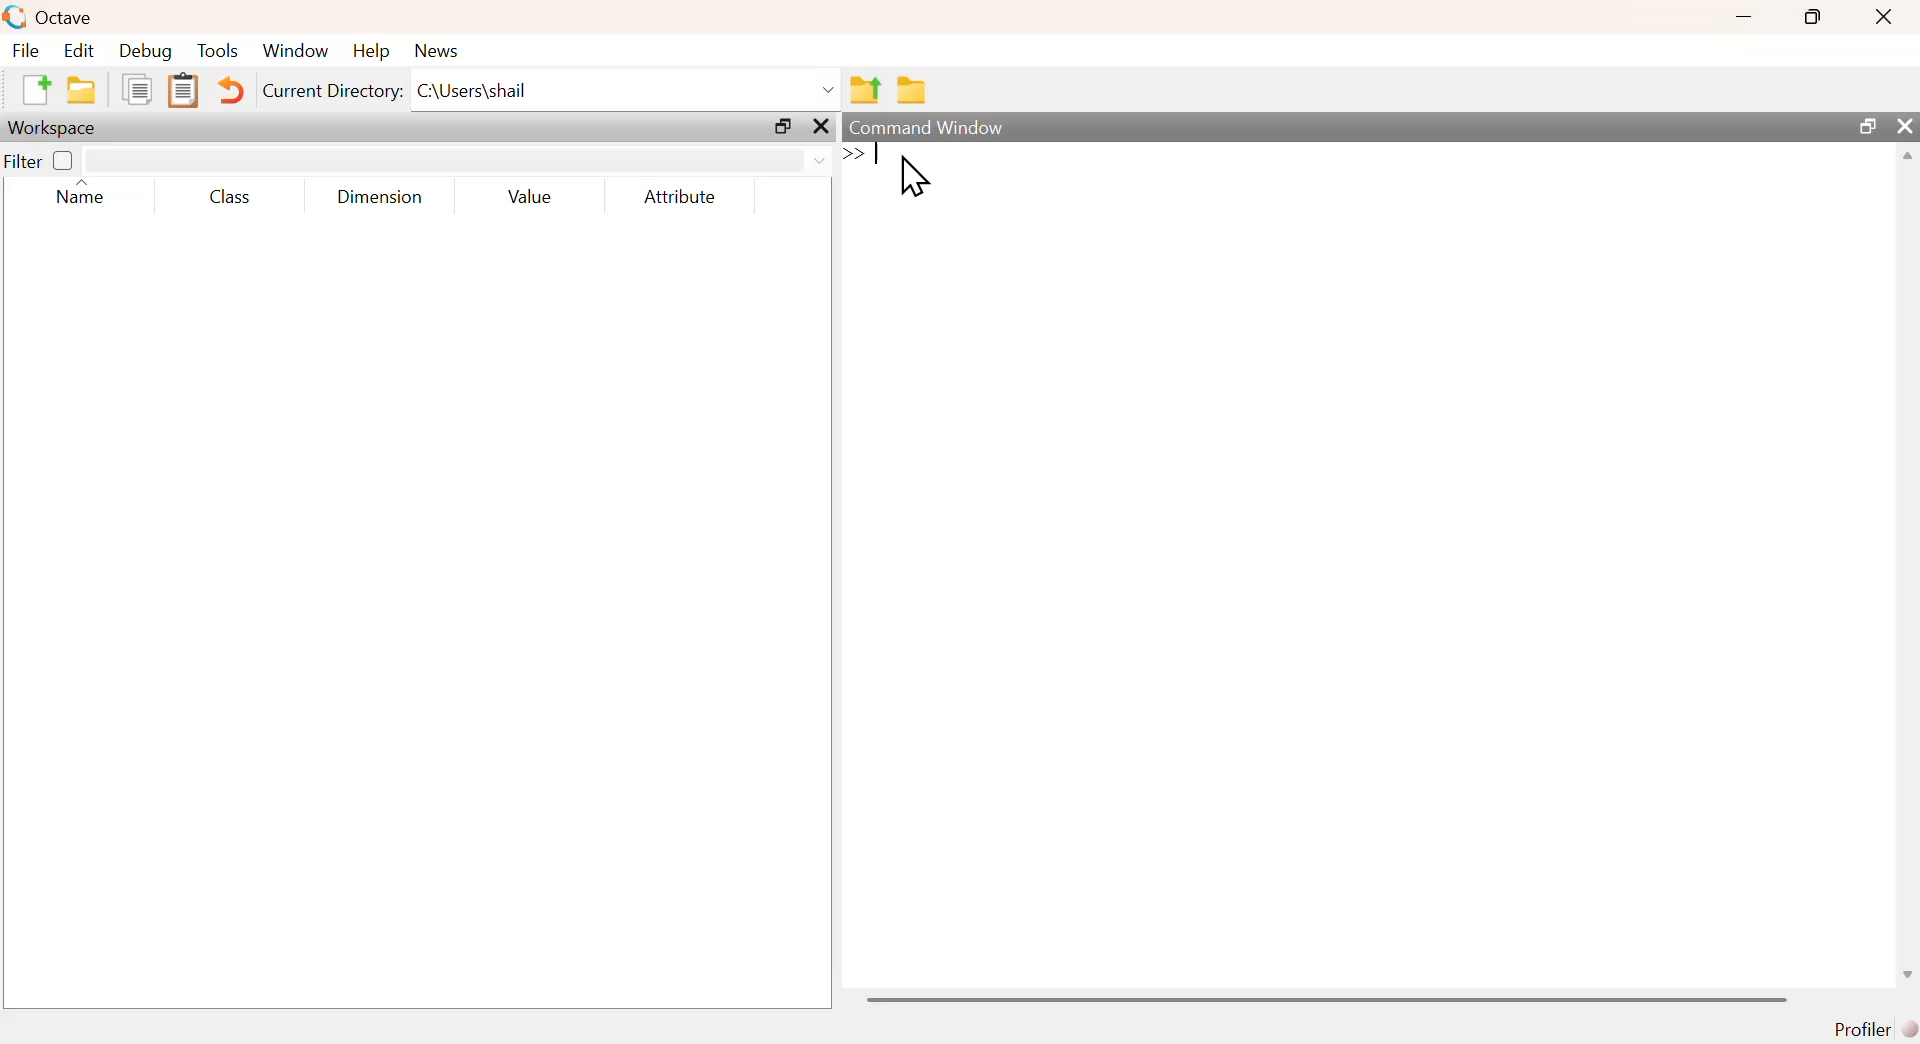 This screenshot has width=1920, height=1044. What do you see at coordinates (385, 200) in the screenshot?
I see `dimension` at bounding box center [385, 200].